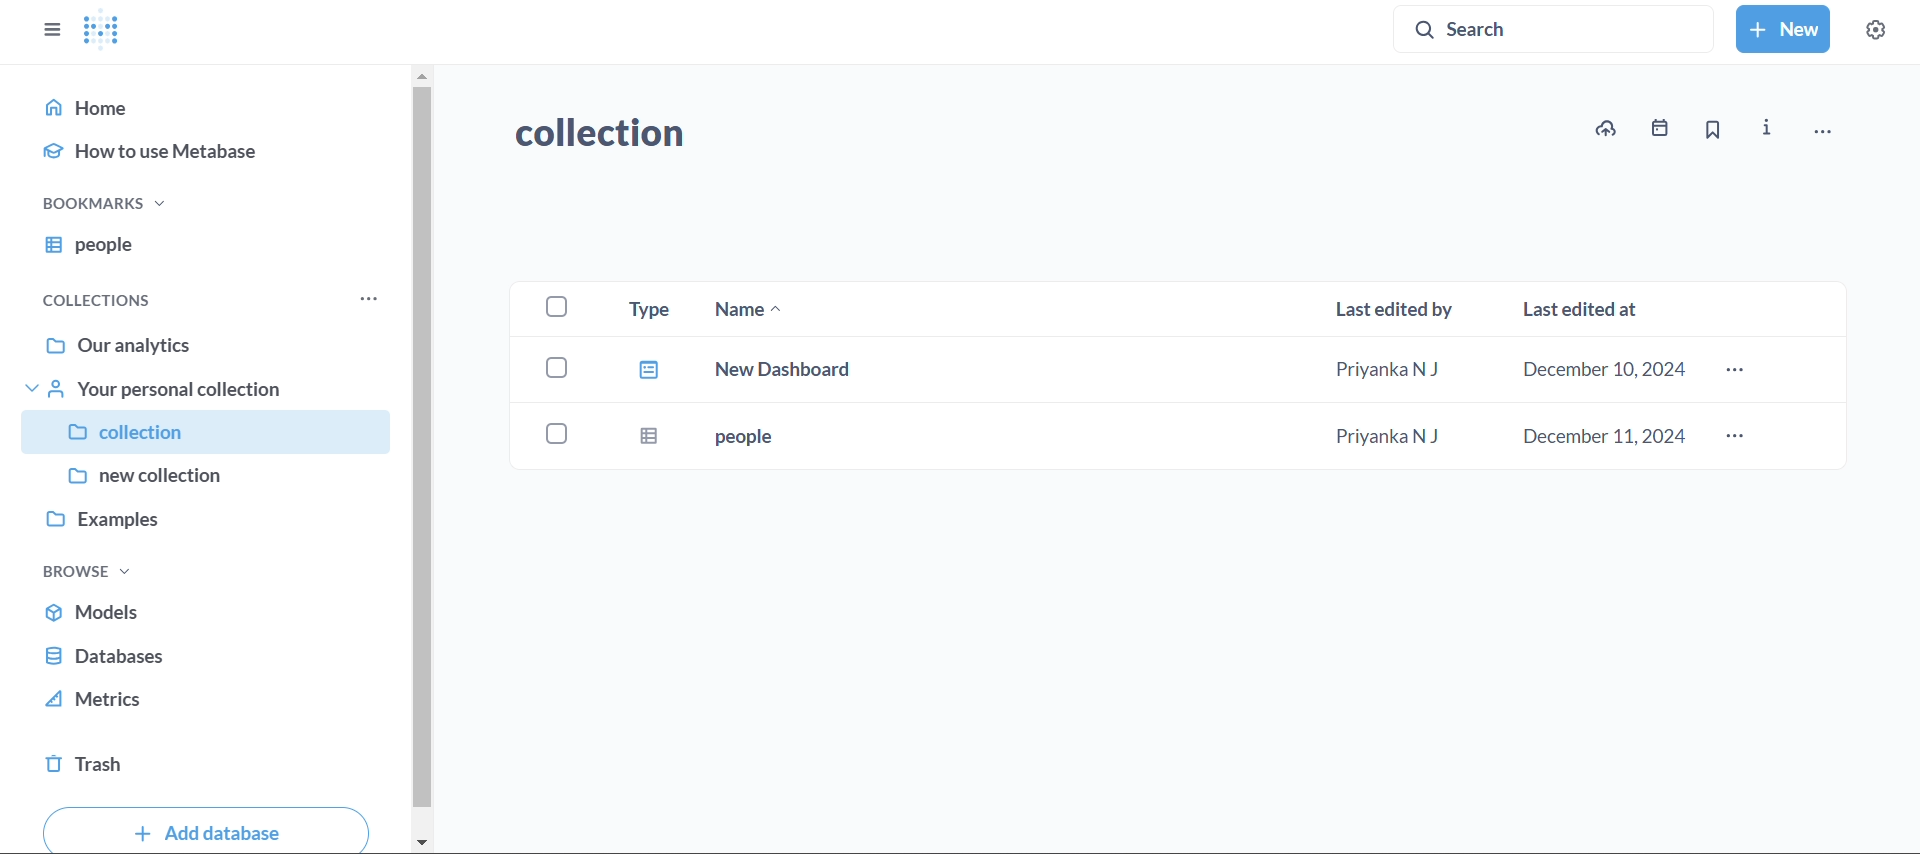  What do you see at coordinates (1393, 367) in the screenshot?
I see `Priyanka N J` at bounding box center [1393, 367].